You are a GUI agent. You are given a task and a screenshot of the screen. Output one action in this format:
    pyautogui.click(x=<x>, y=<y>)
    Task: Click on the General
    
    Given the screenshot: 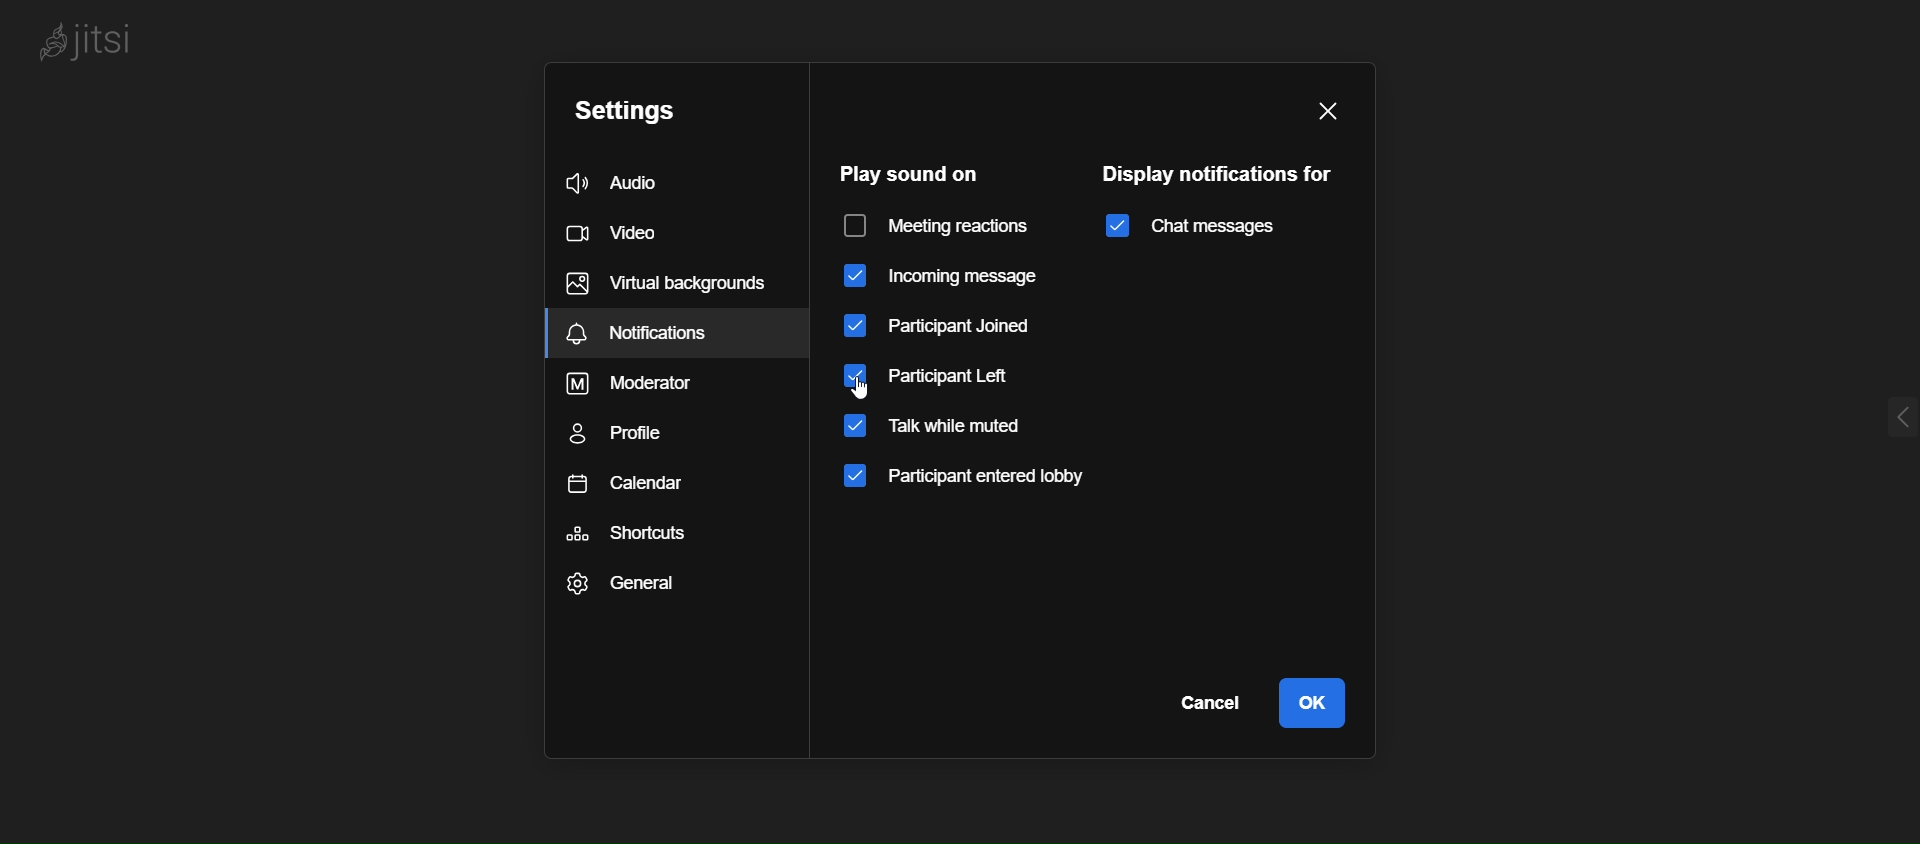 What is the action you would take?
    pyautogui.click(x=648, y=591)
    